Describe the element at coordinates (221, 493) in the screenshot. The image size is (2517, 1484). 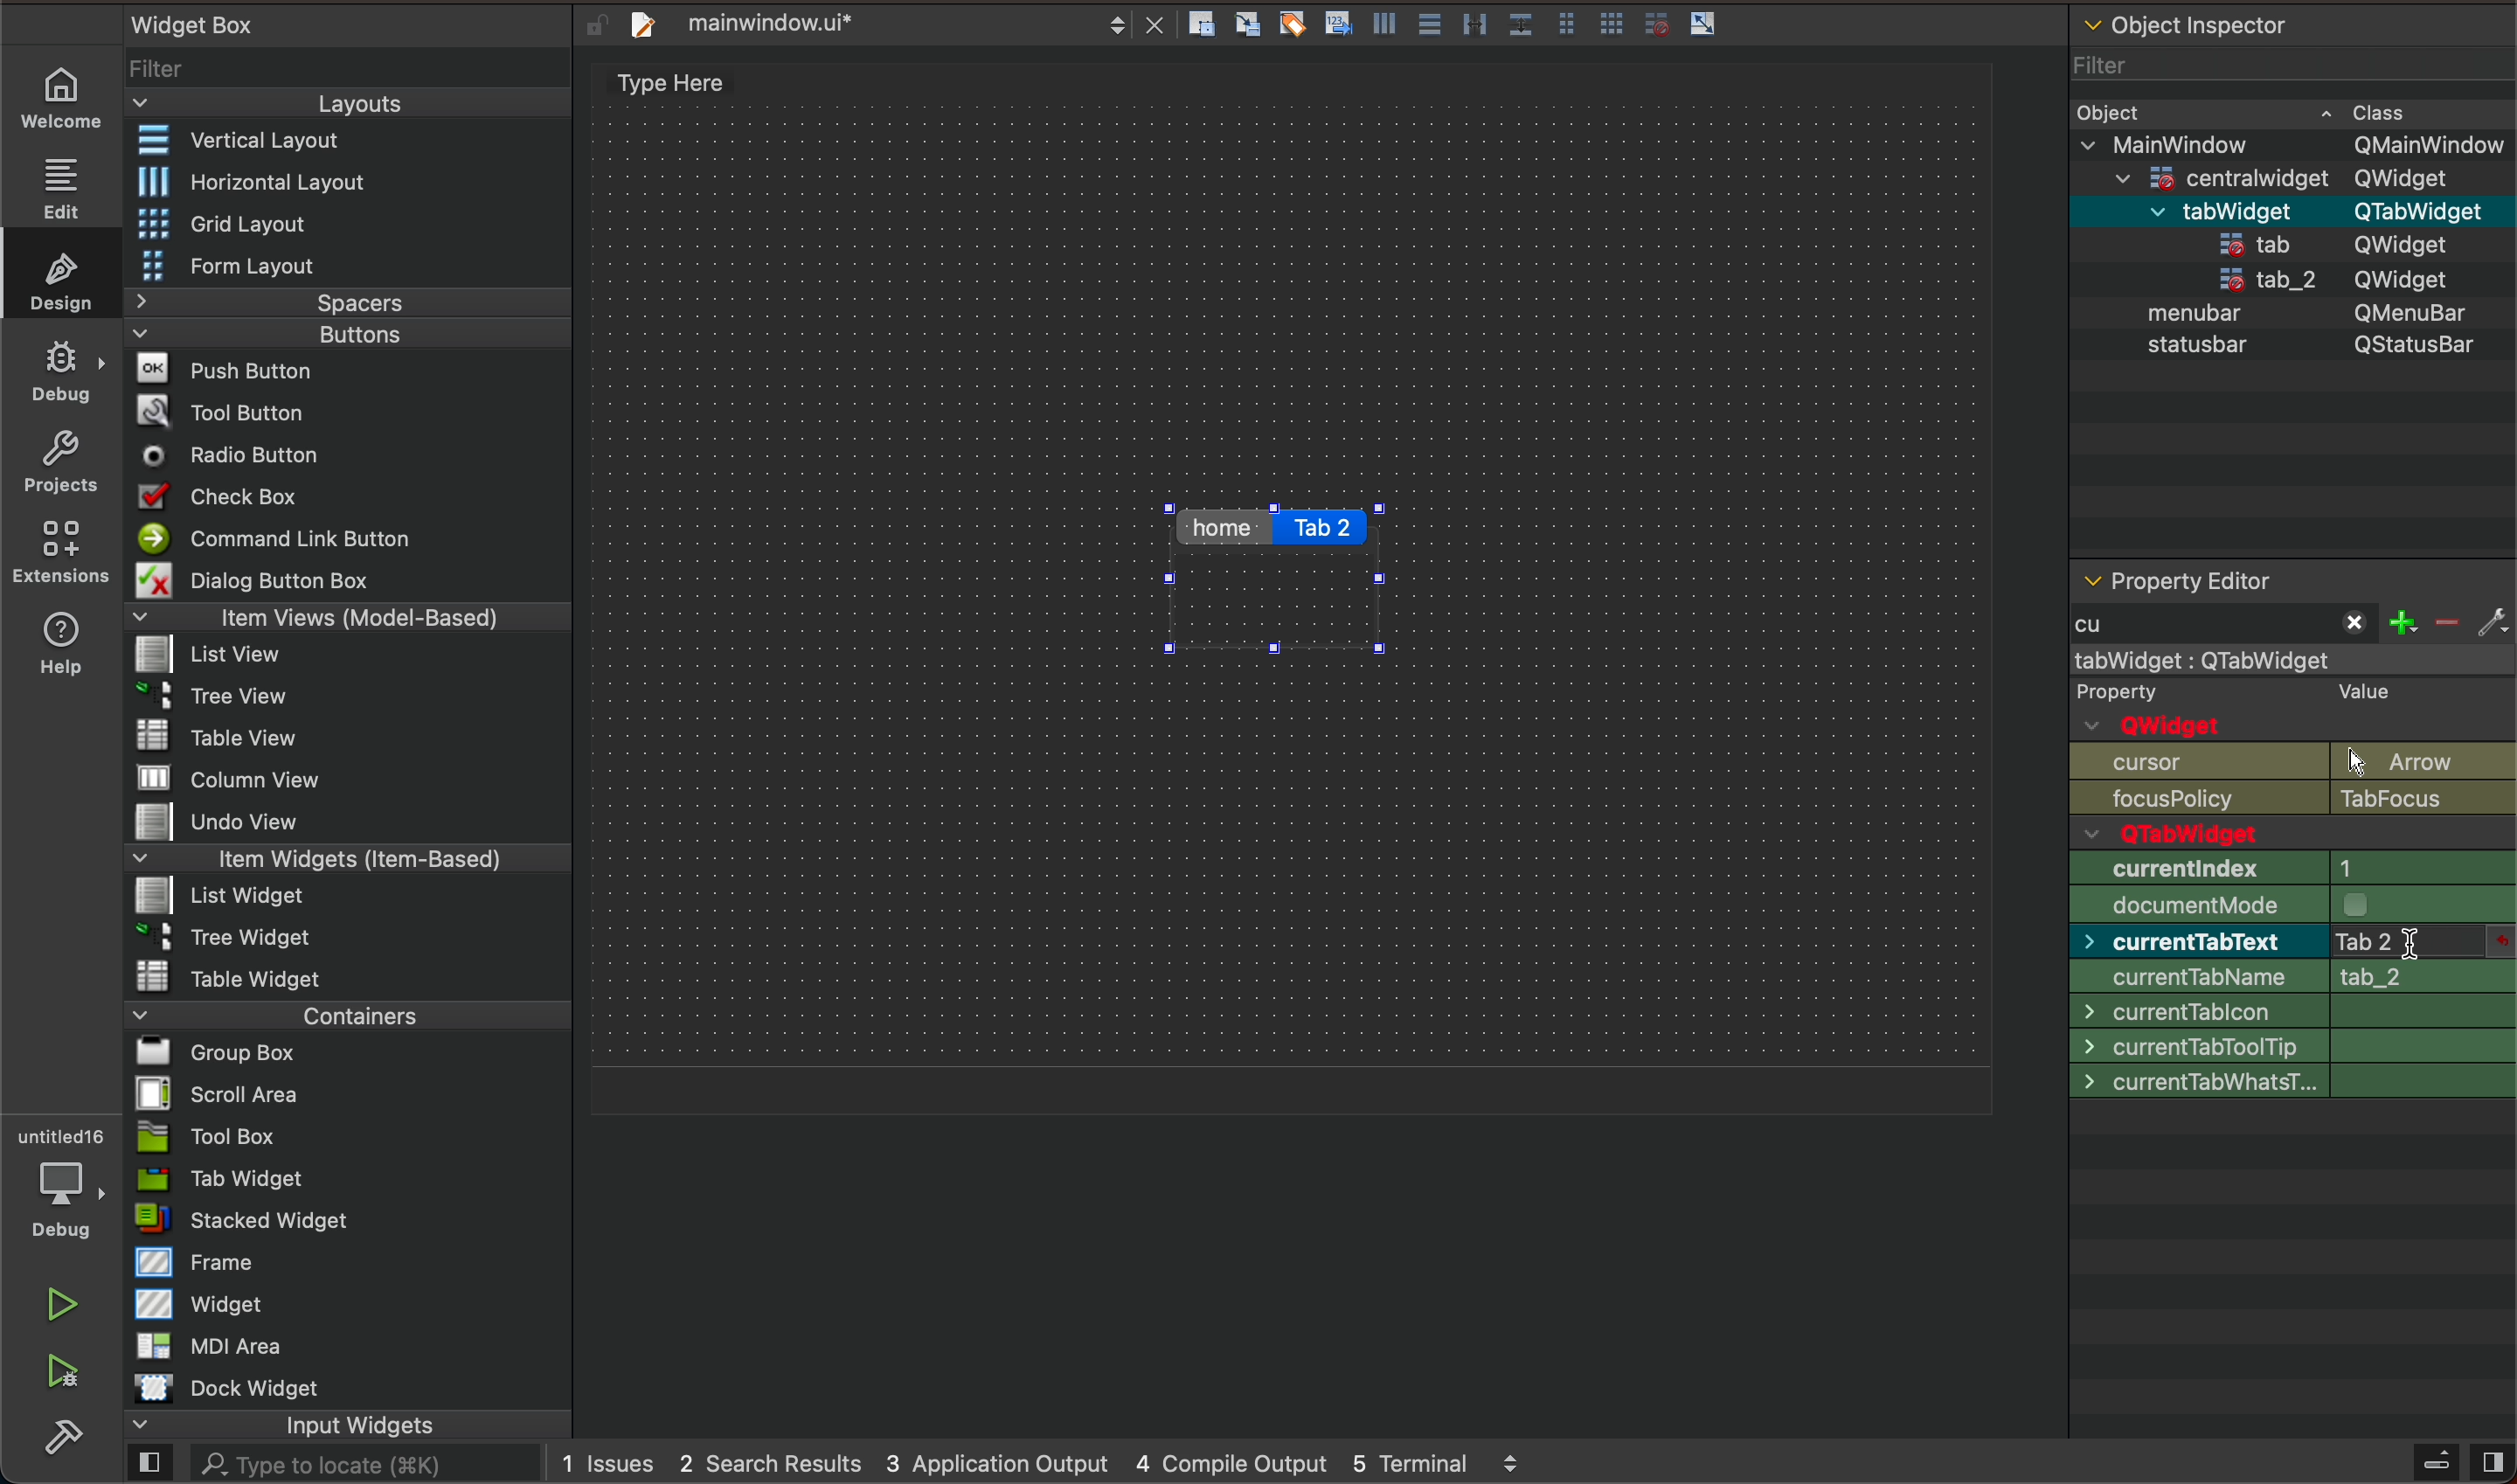
I see `Check Box` at that location.